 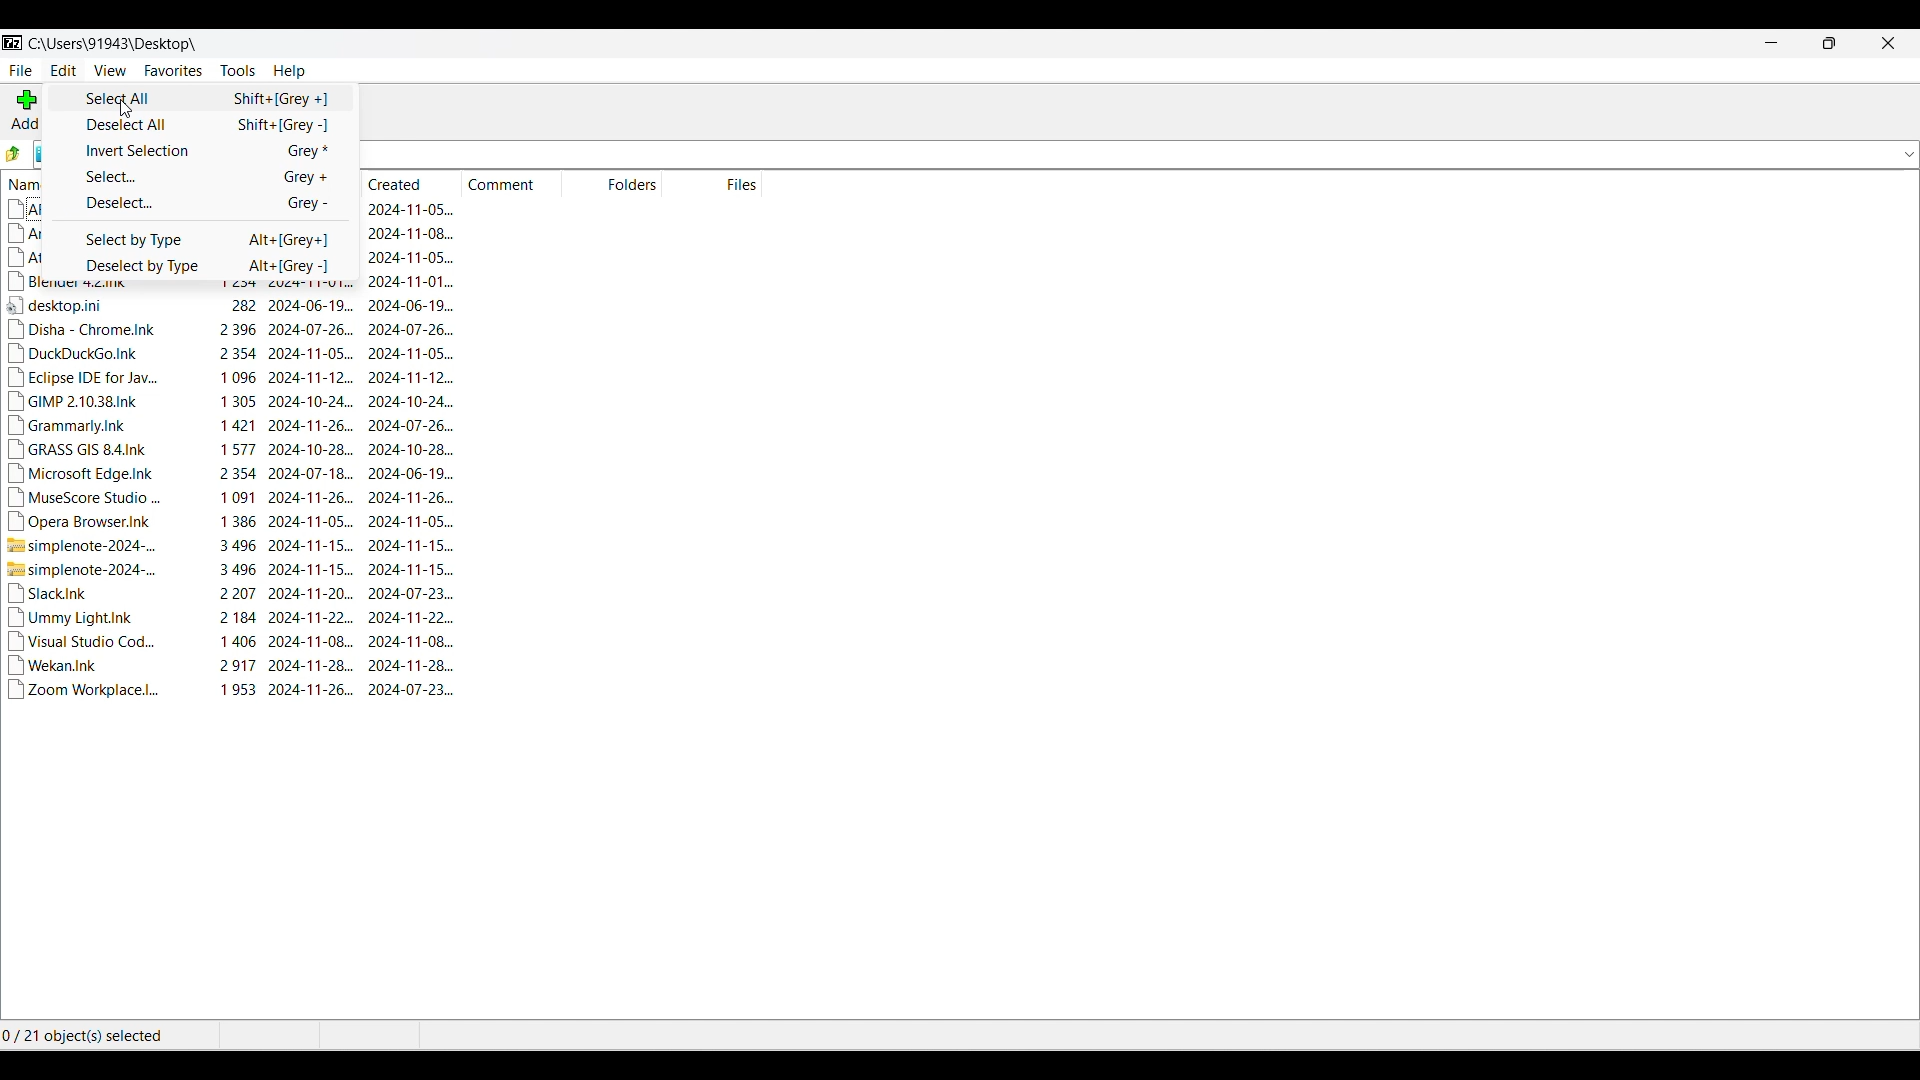 What do you see at coordinates (712, 183) in the screenshot?
I see `Files column` at bounding box center [712, 183].